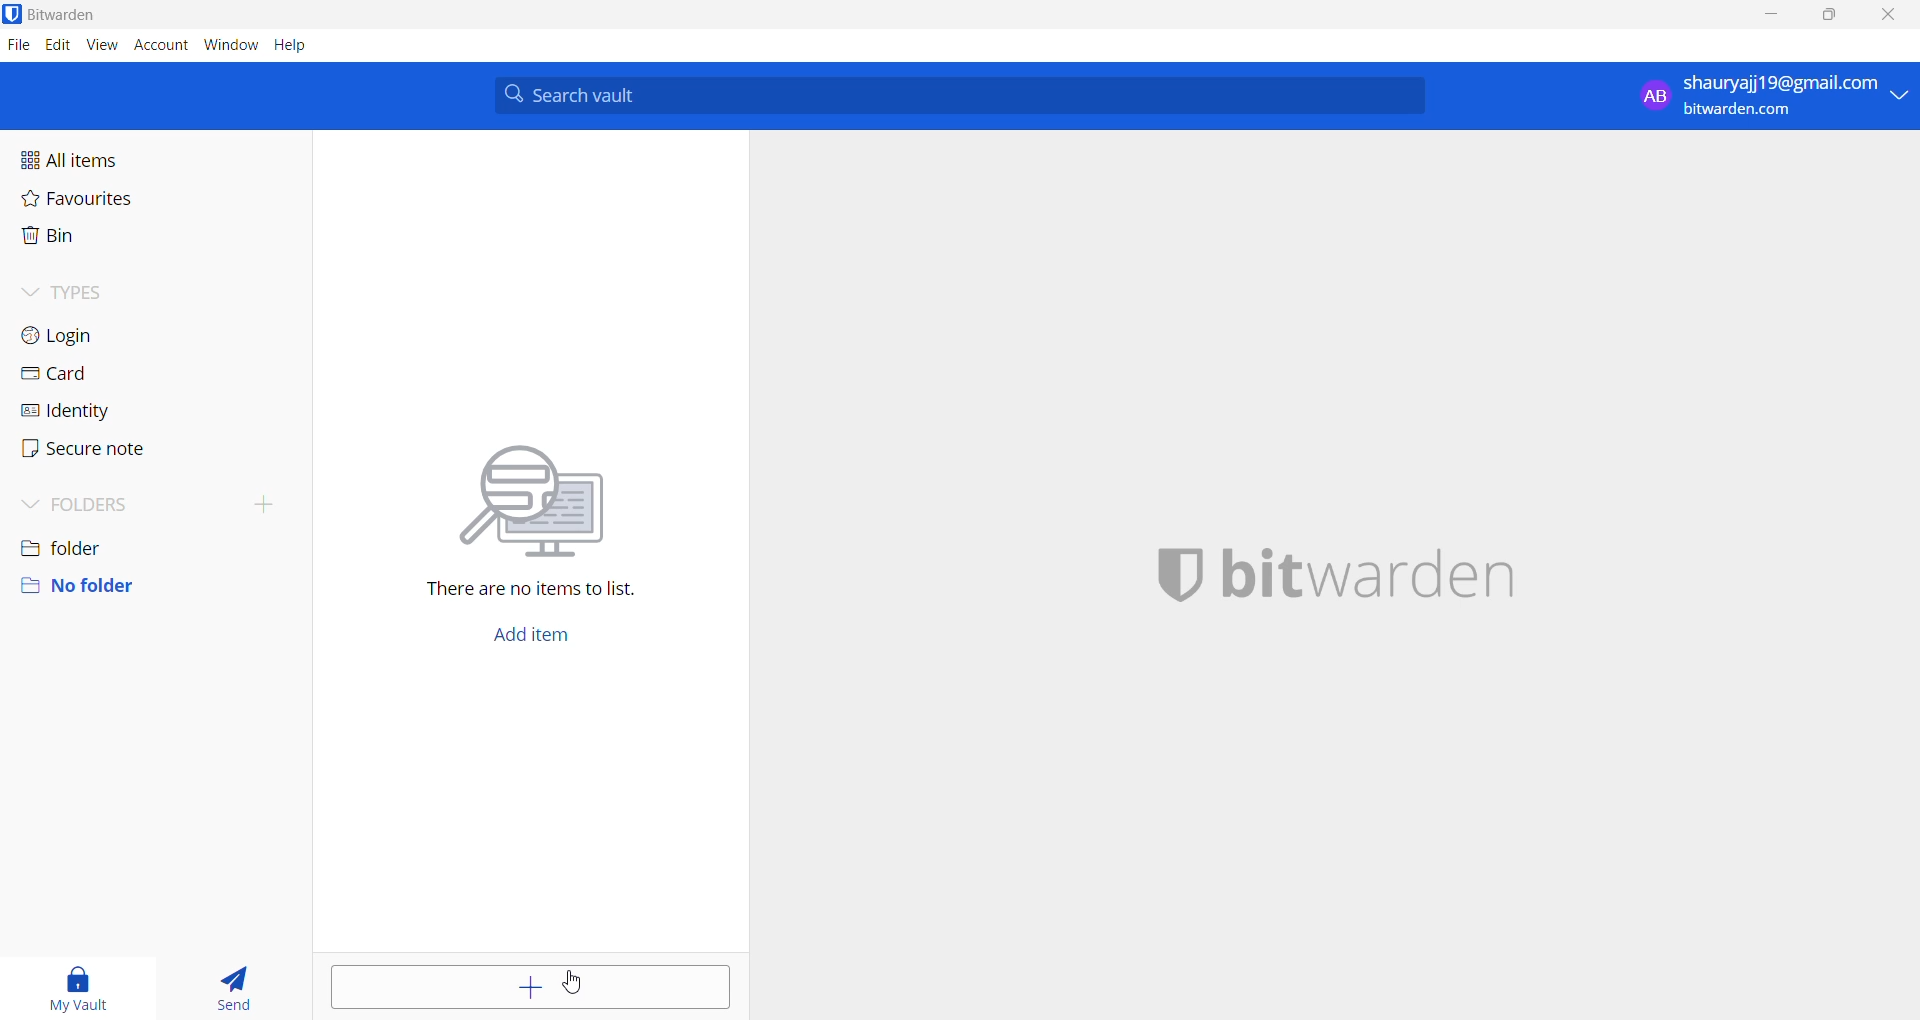 Image resolution: width=1920 pixels, height=1020 pixels. What do you see at coordinates (1773, 15) in the screenshot?
I see `minimize` at bounding box center [1773, 15].